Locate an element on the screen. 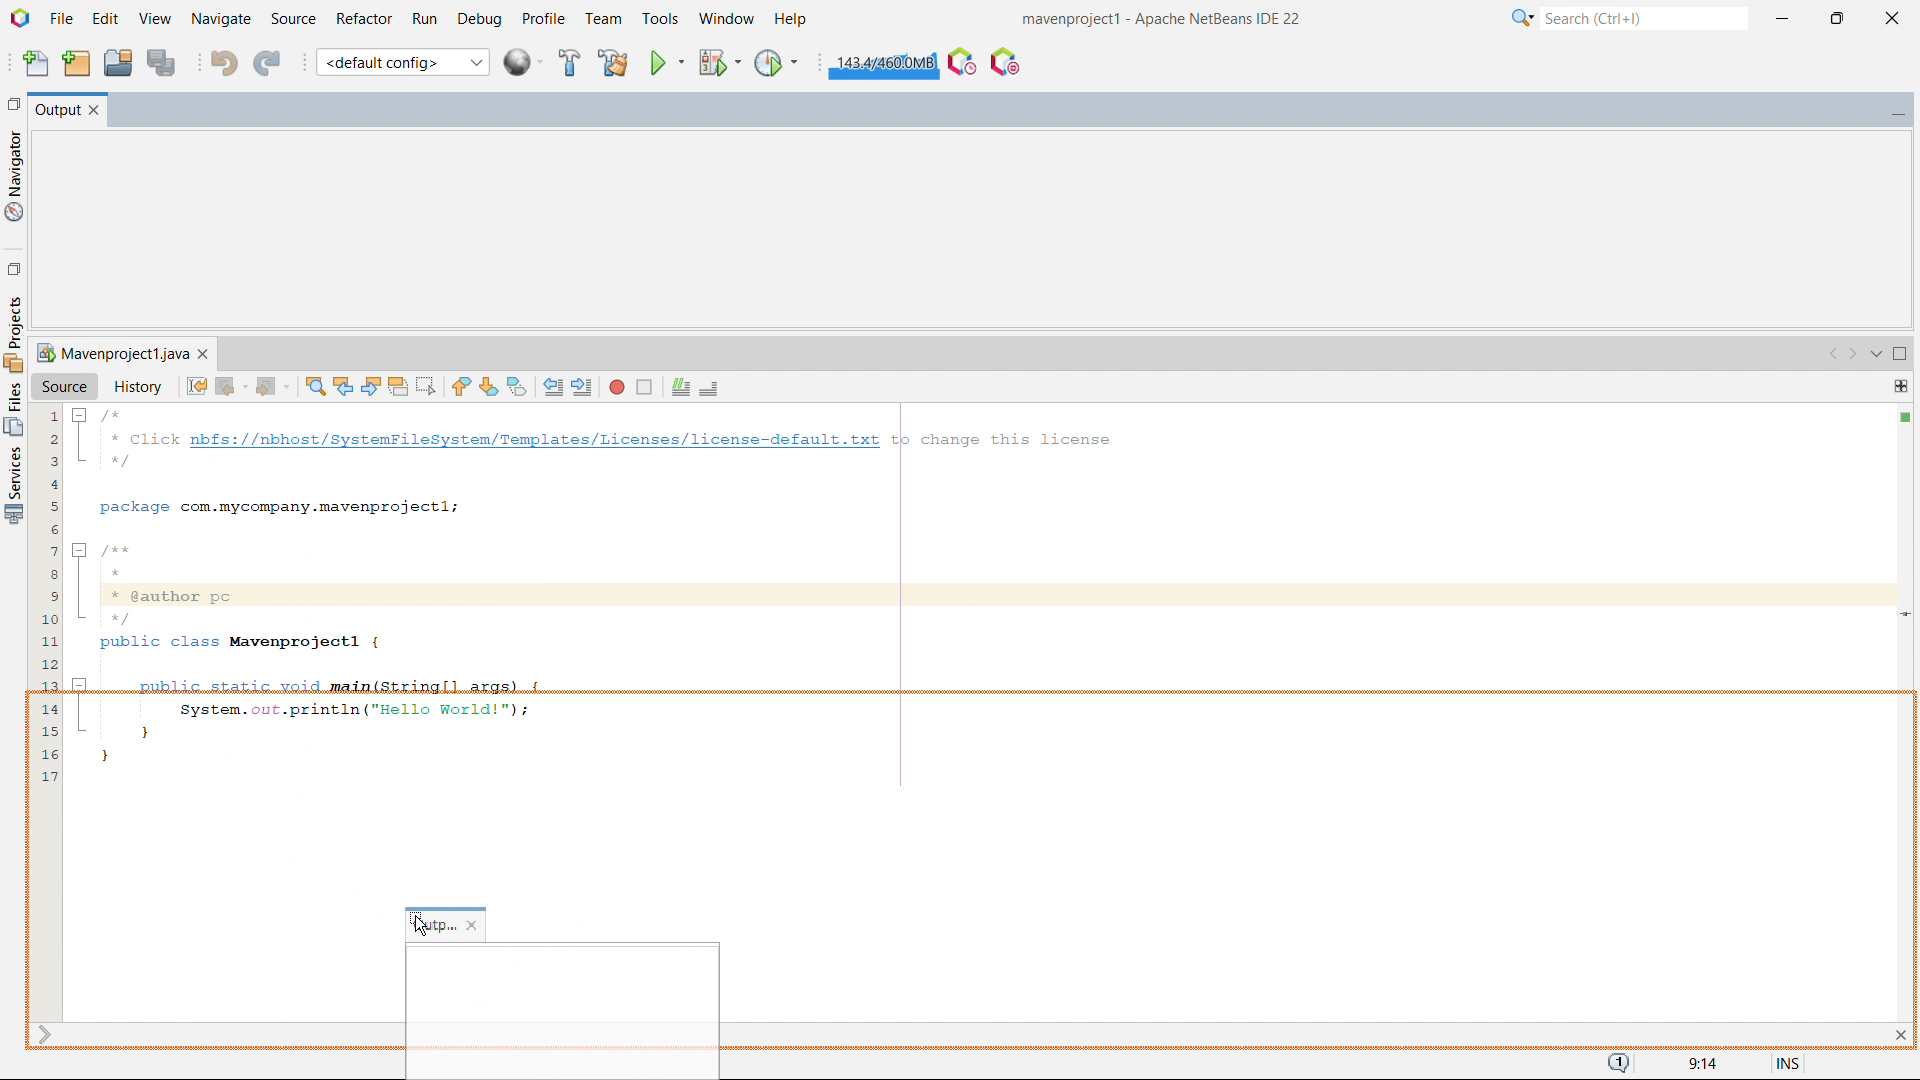 Image resolution: width=1920 pixels, height=1080 pixels. window is located at coordinates (726, 19).